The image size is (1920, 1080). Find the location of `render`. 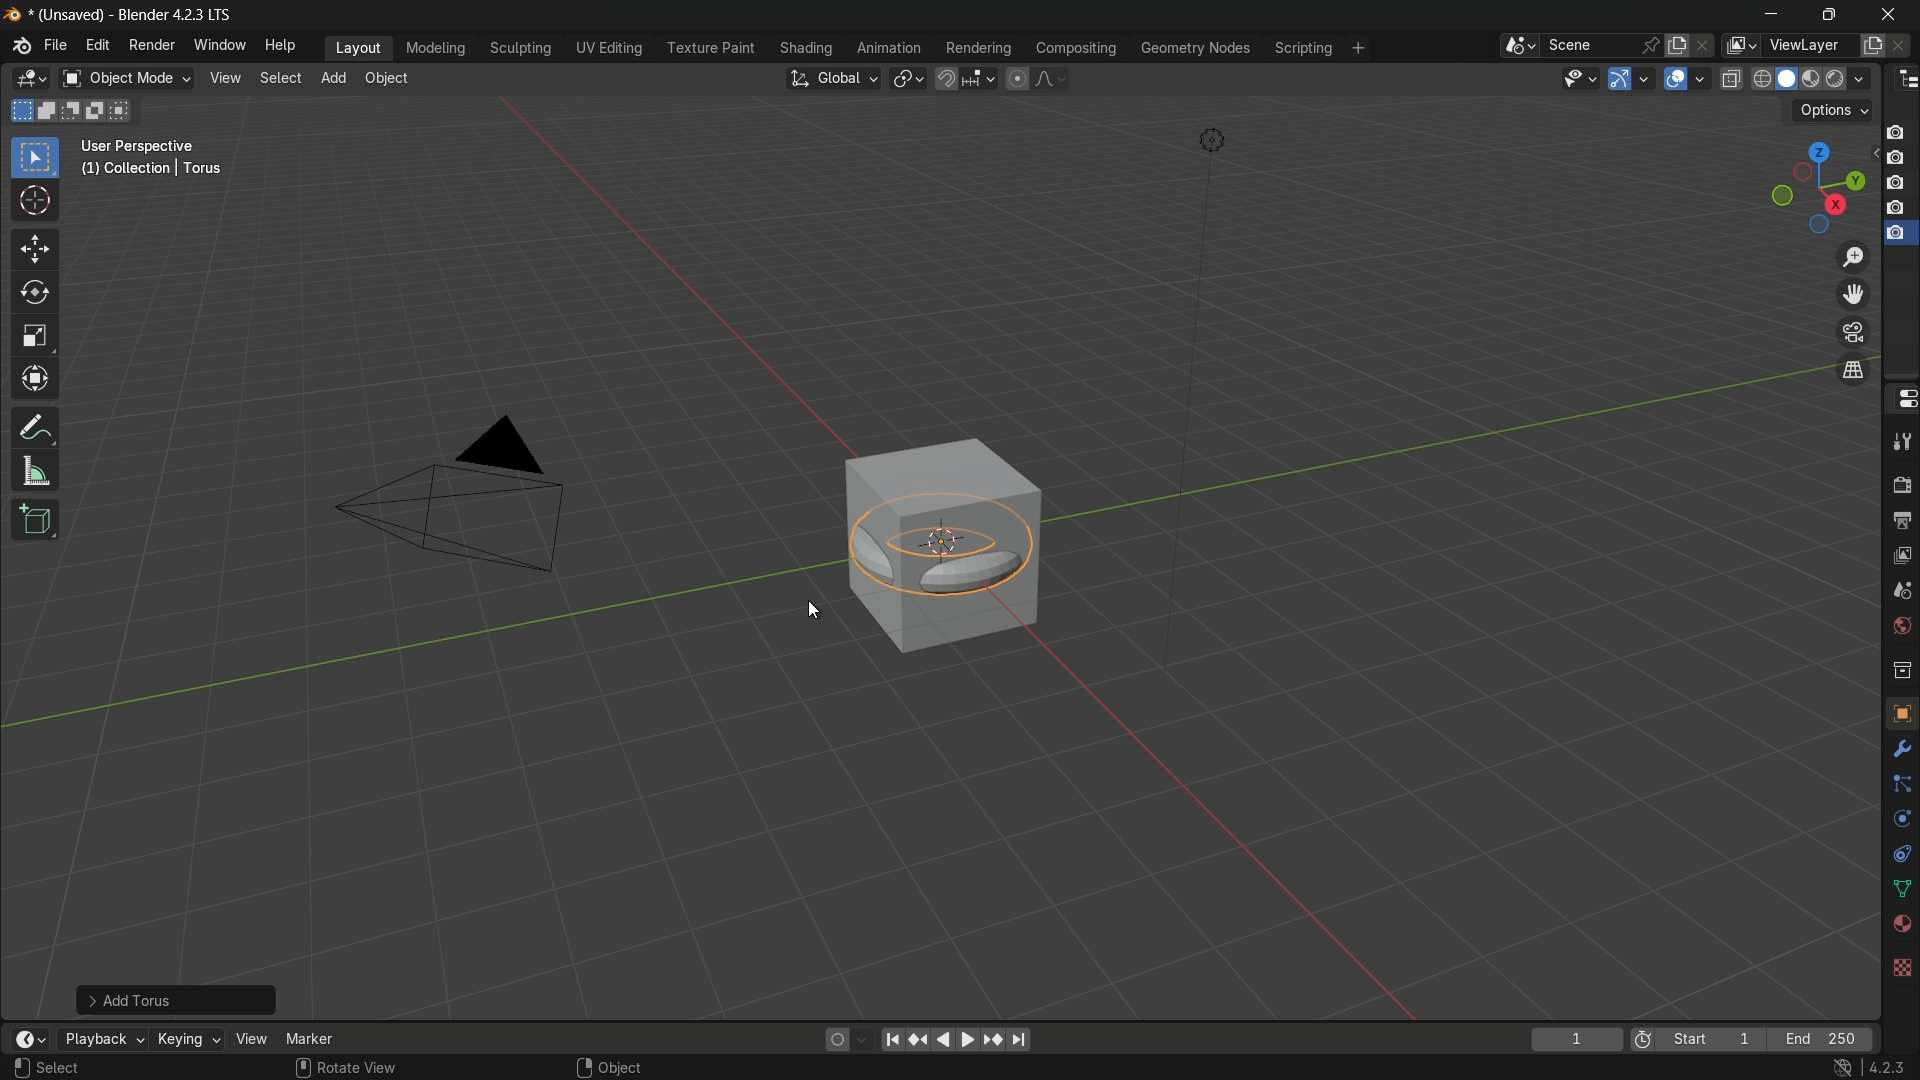

render is located at coordinates (1815, 80).